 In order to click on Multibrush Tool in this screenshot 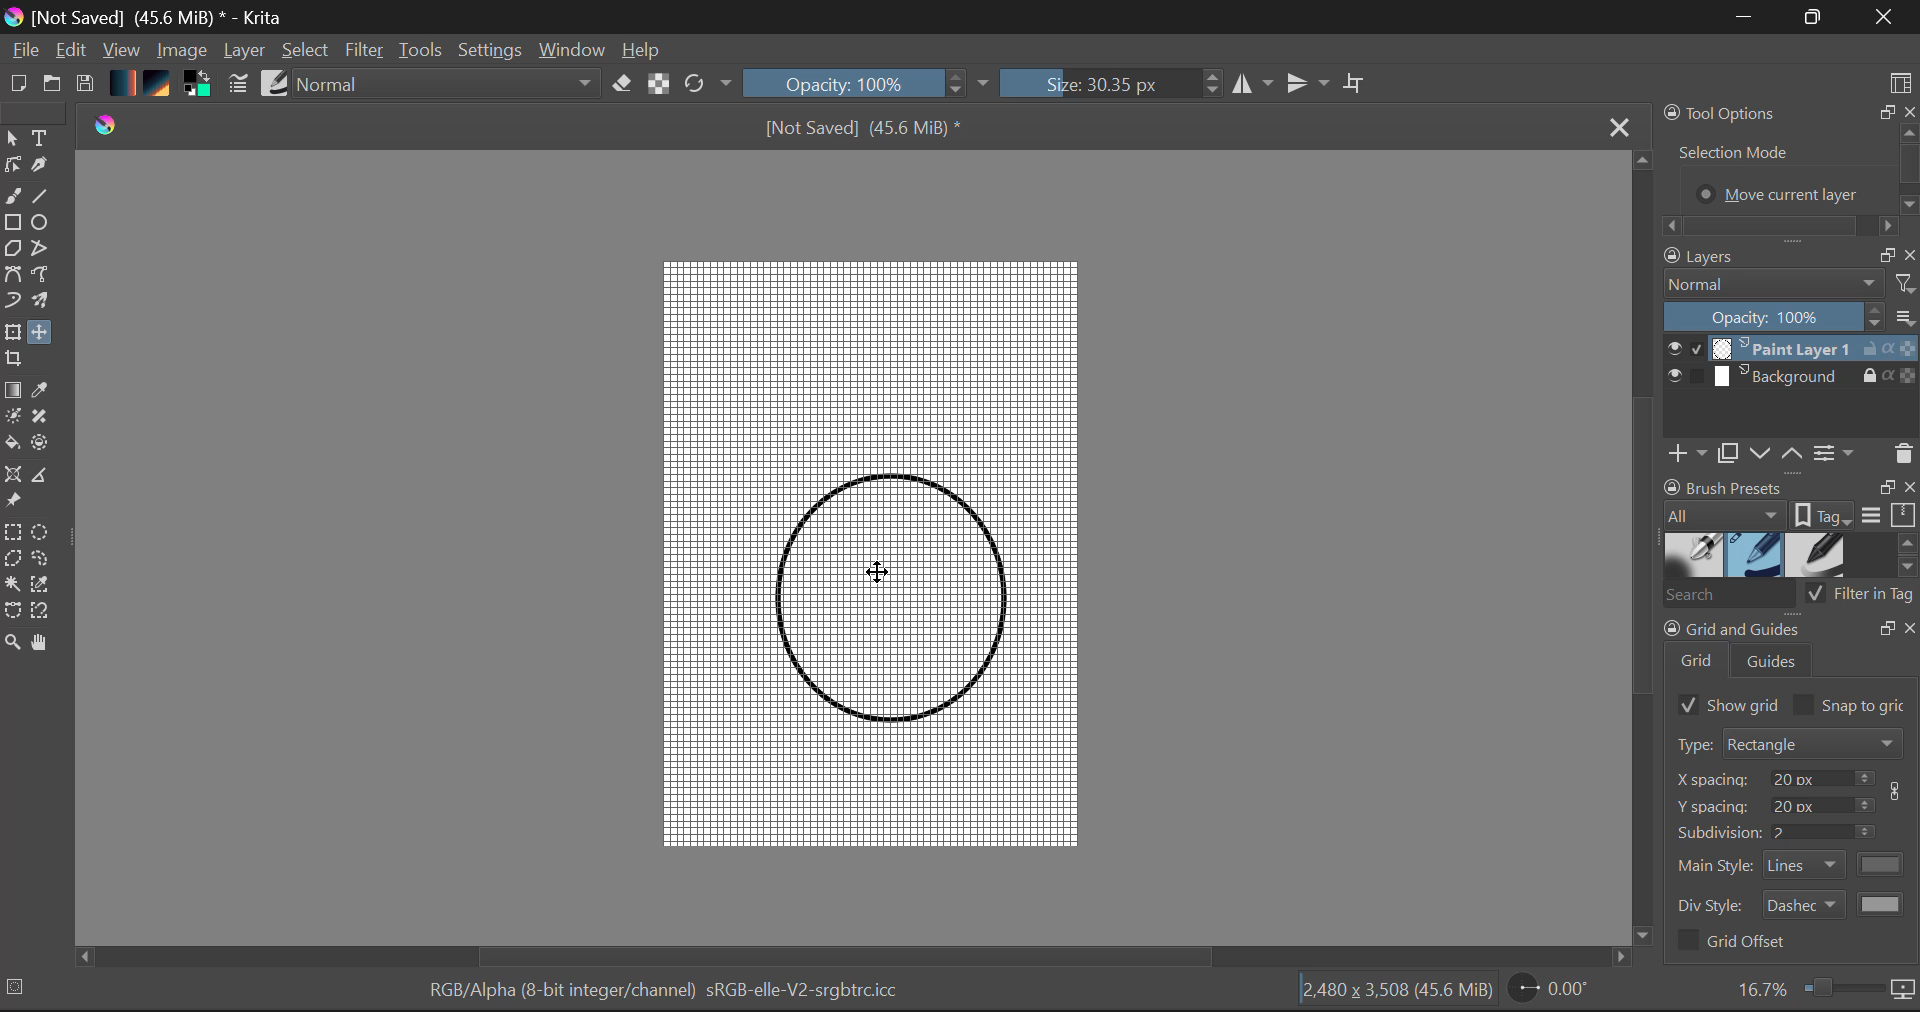, I will do `click(48, 305)`.